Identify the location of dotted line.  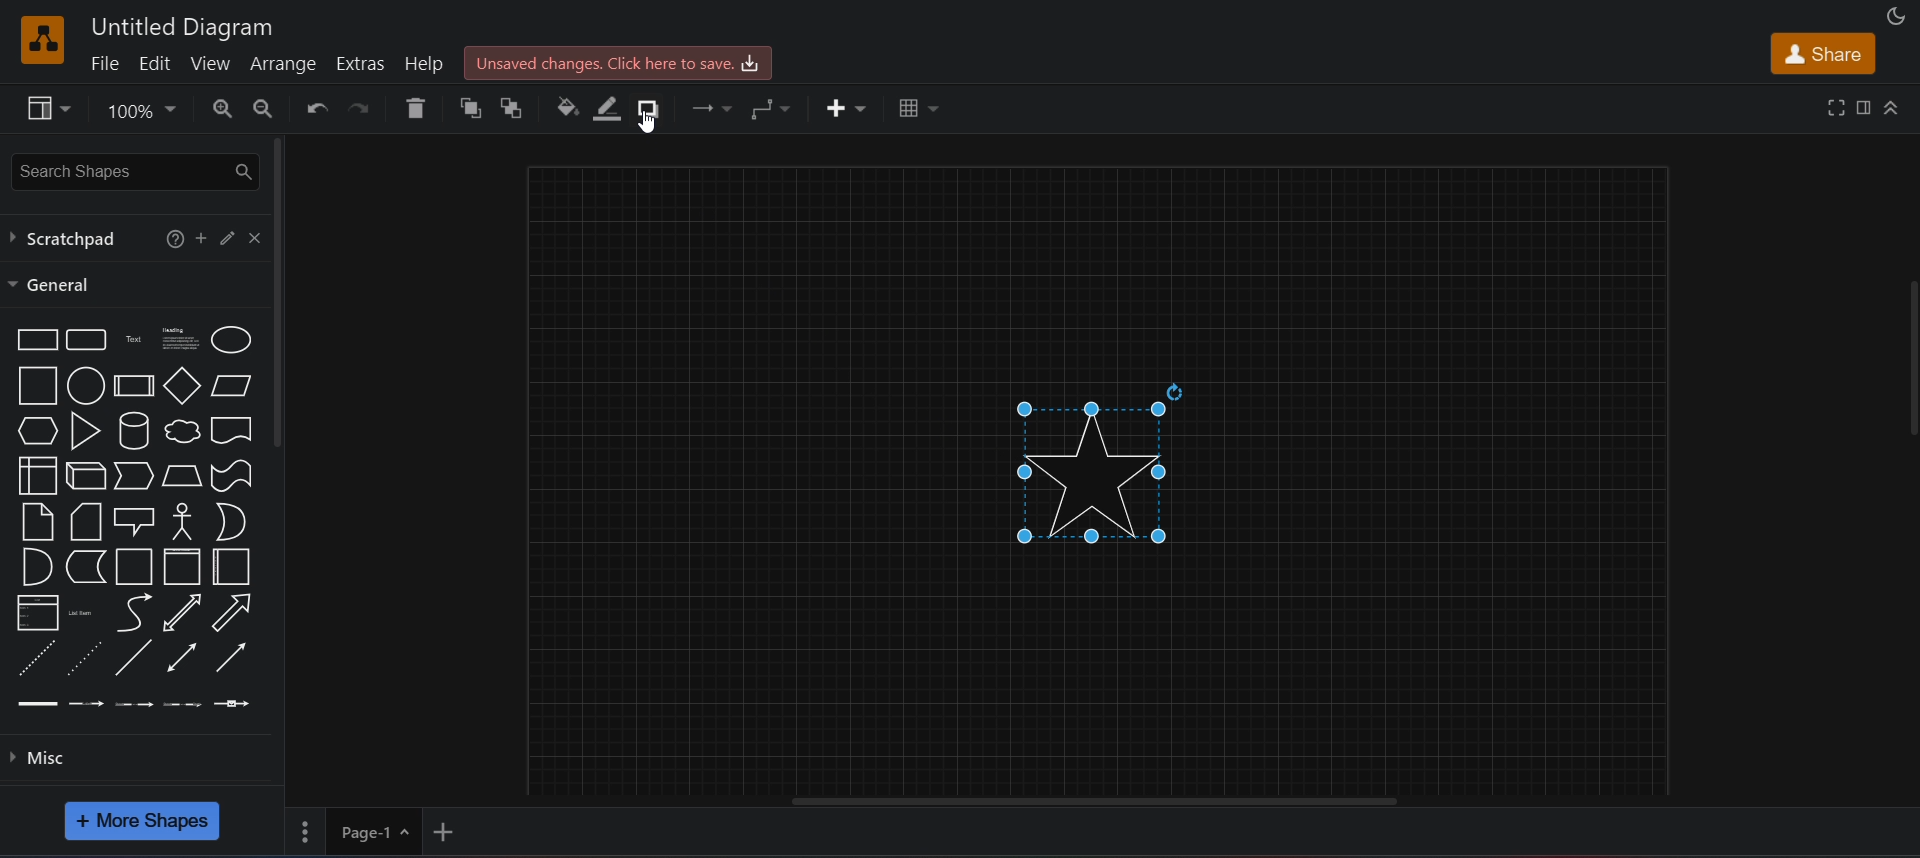
(83, 657).